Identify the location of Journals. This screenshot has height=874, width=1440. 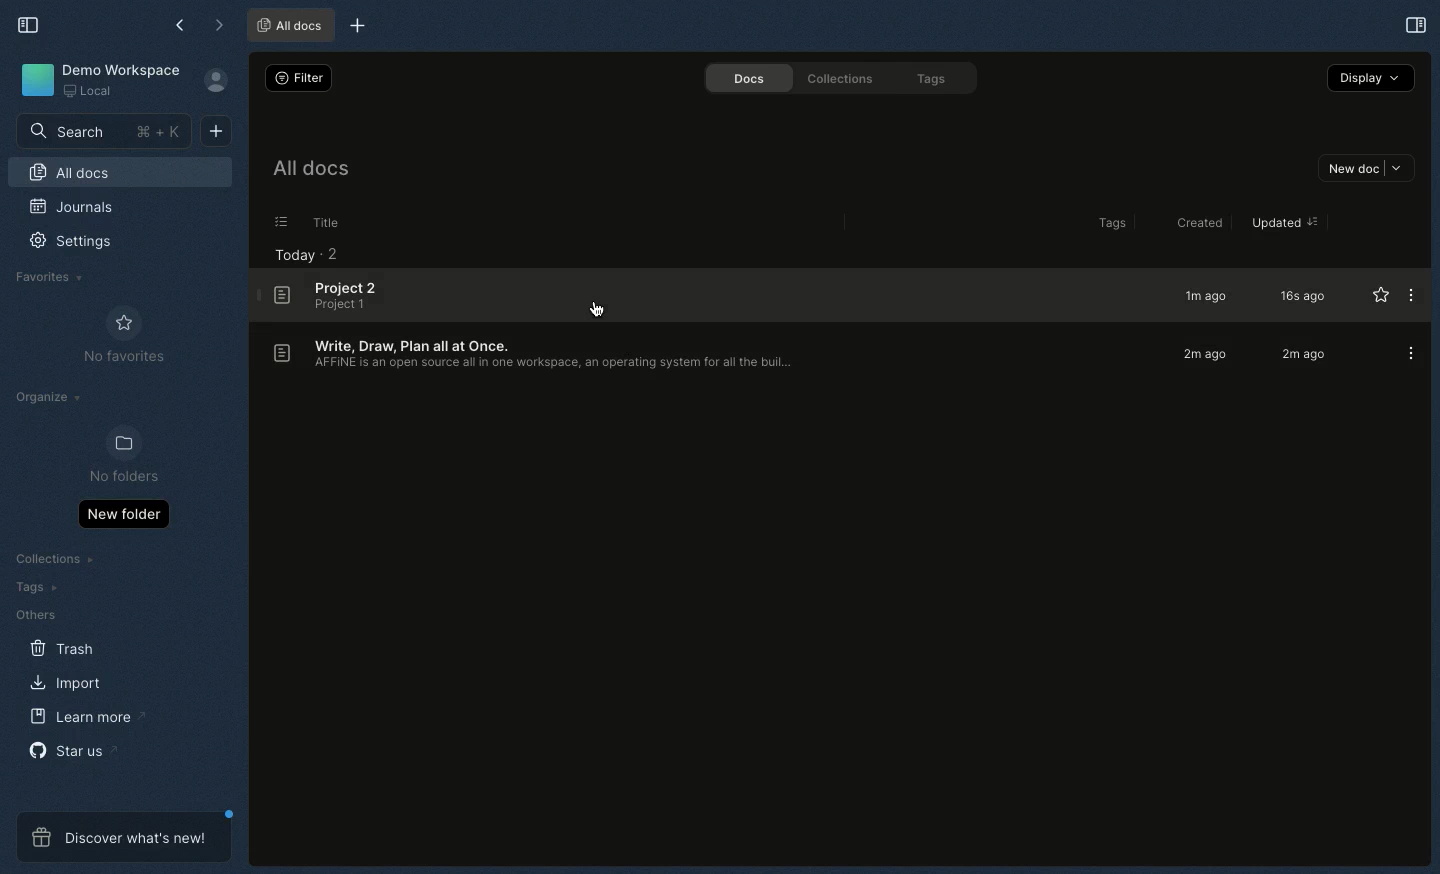
(71, 207).